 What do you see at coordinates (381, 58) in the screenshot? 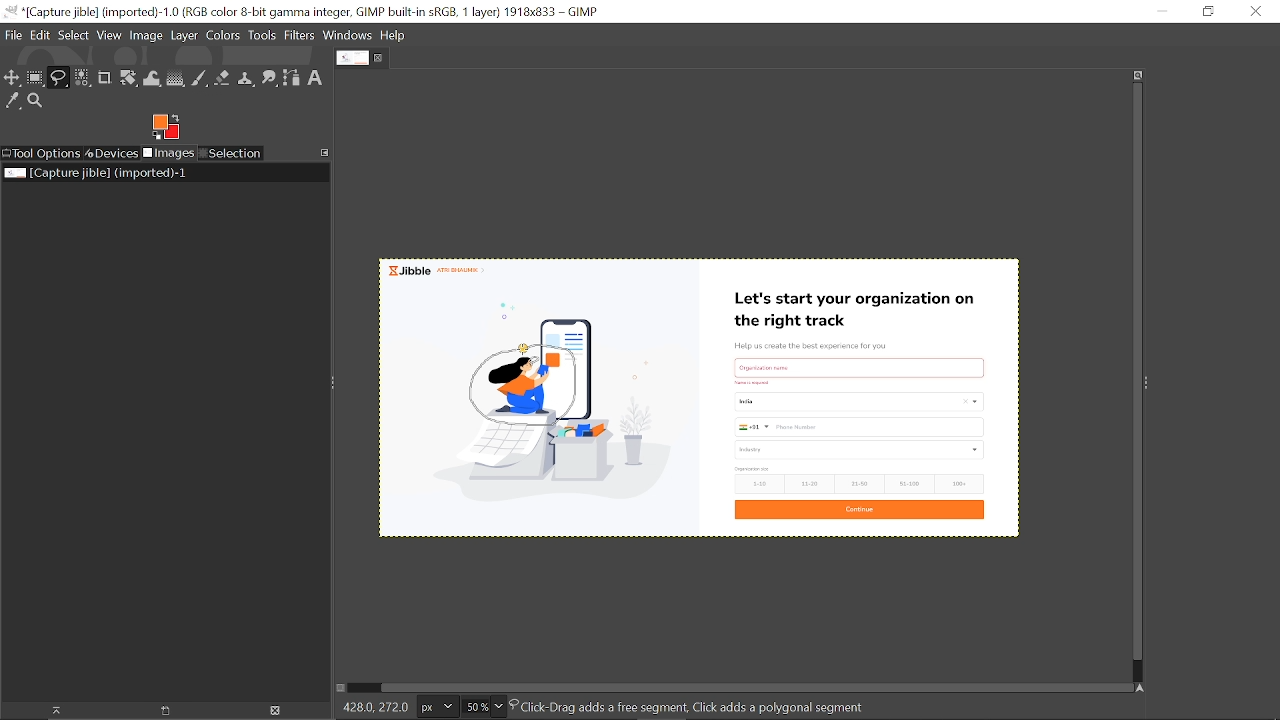
I see `Close tab` at bounding box center [381, 58].